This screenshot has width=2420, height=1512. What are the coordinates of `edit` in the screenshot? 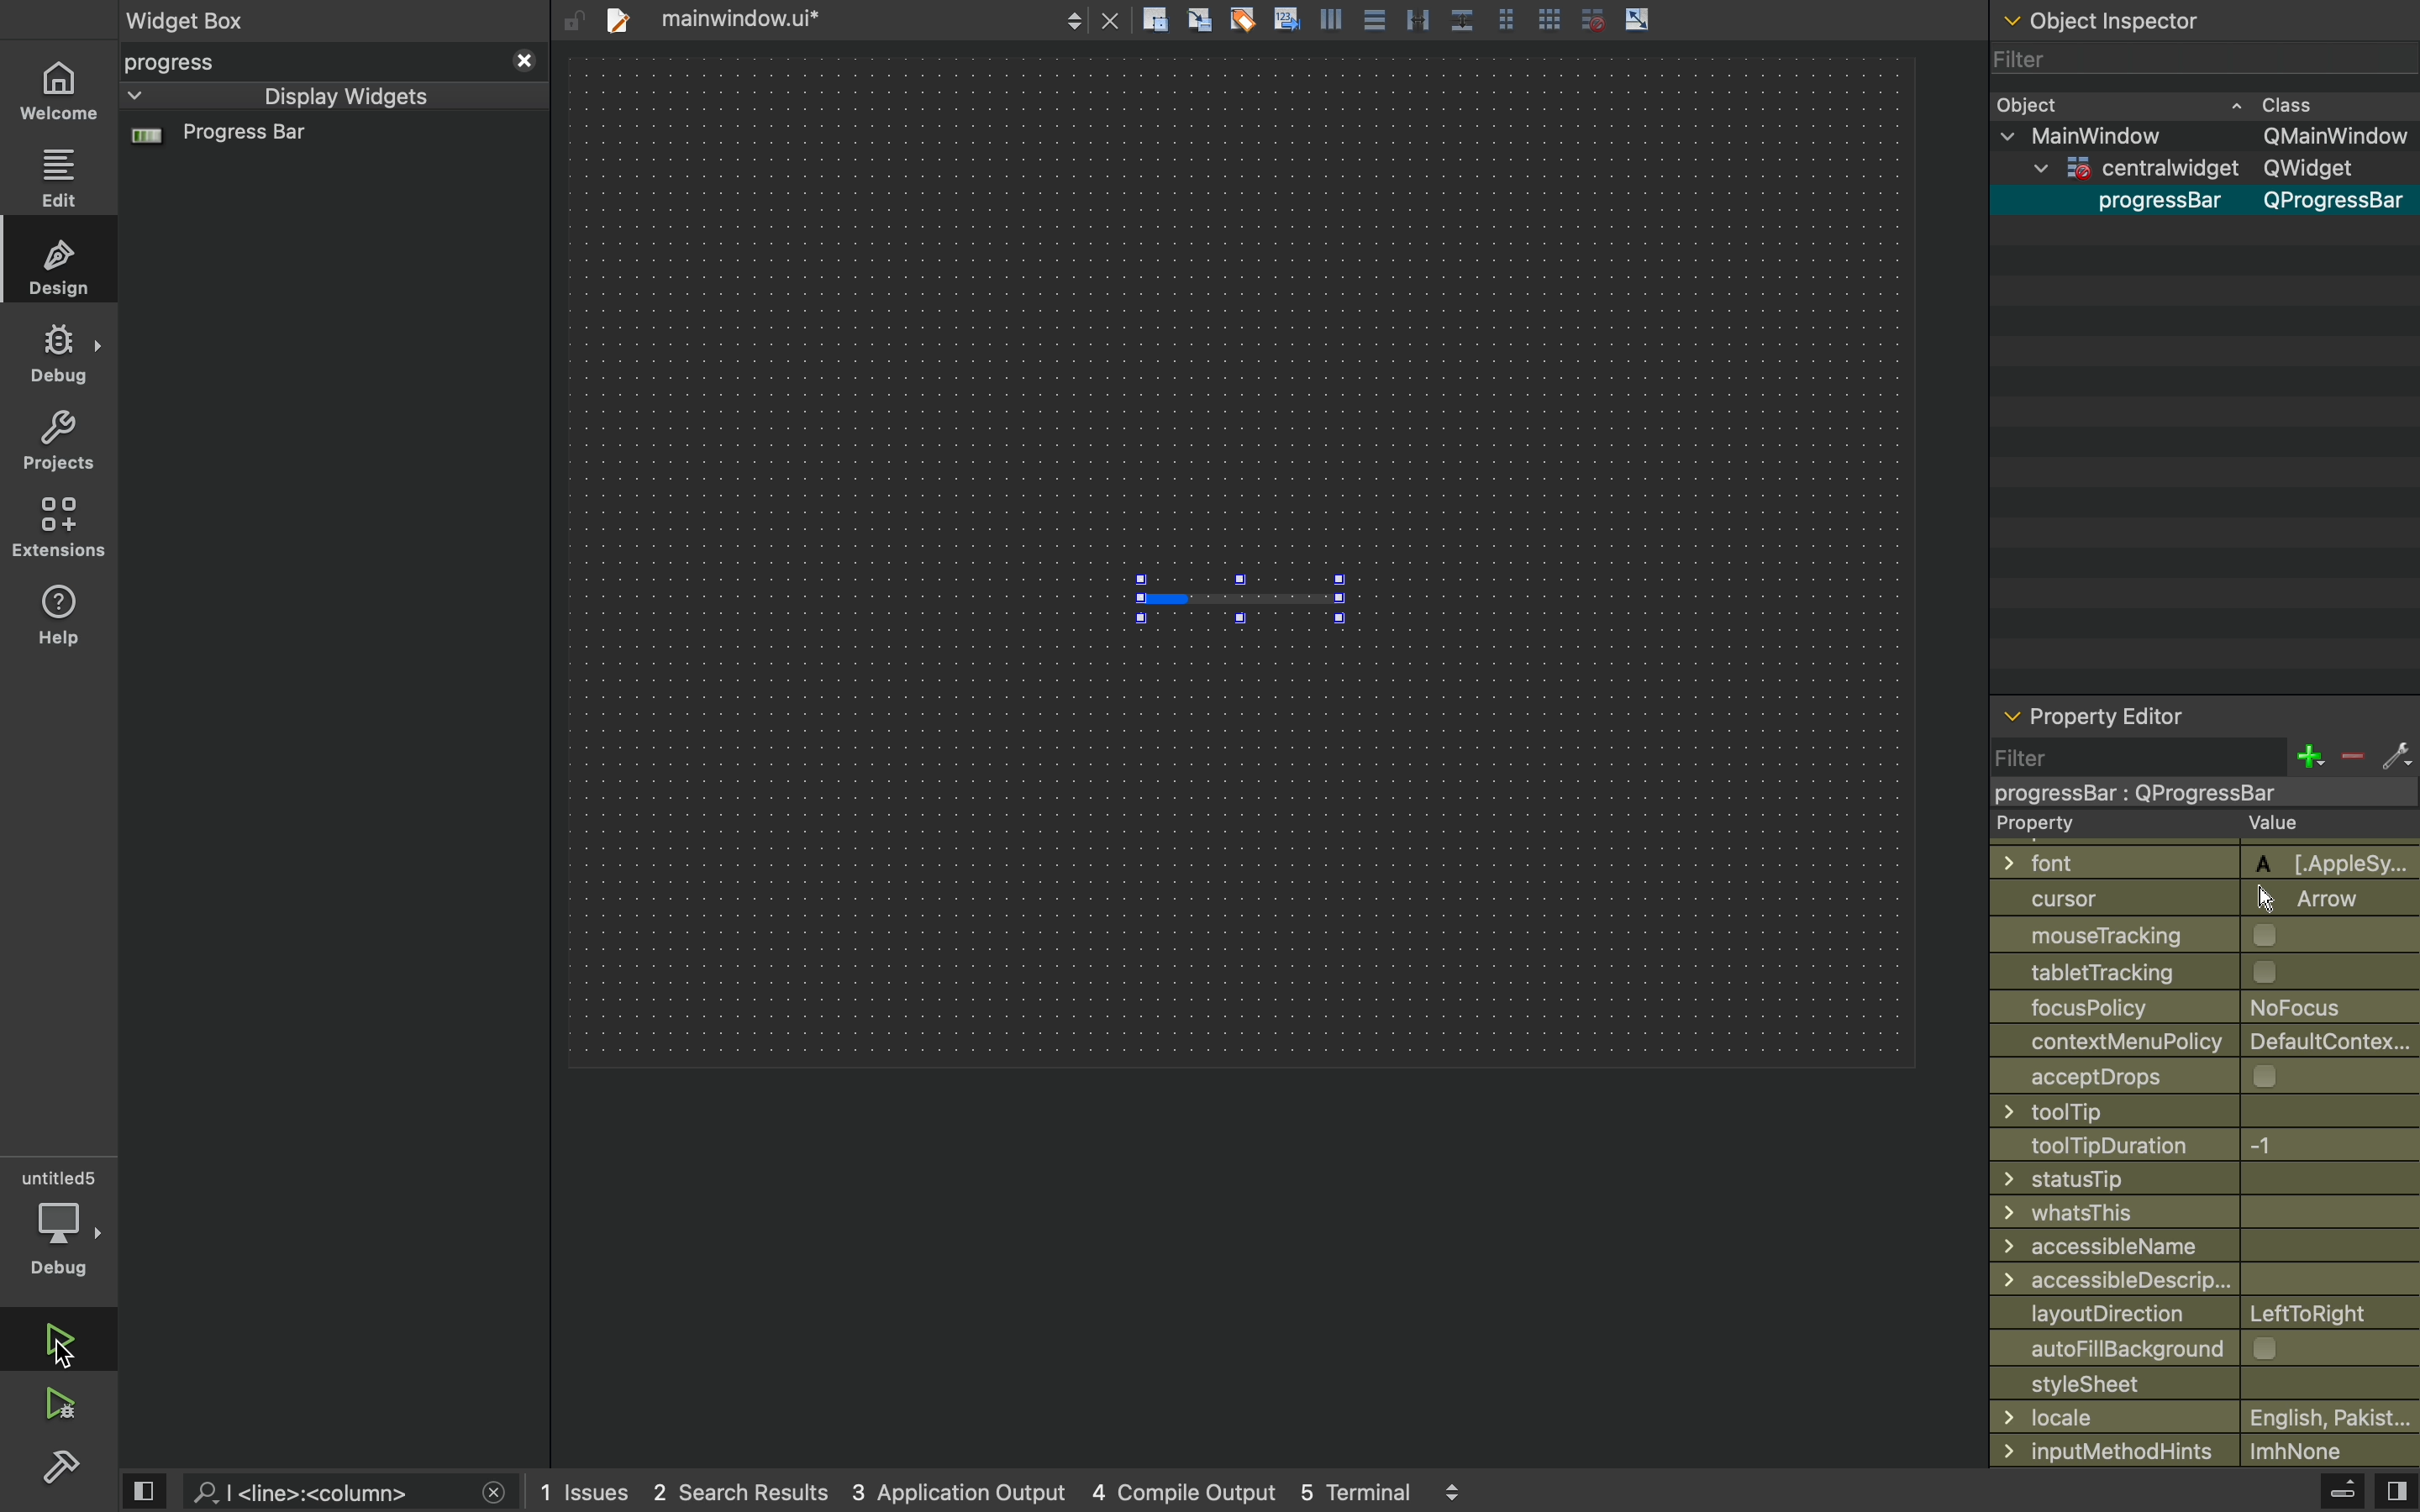 It's located at (63, 264).